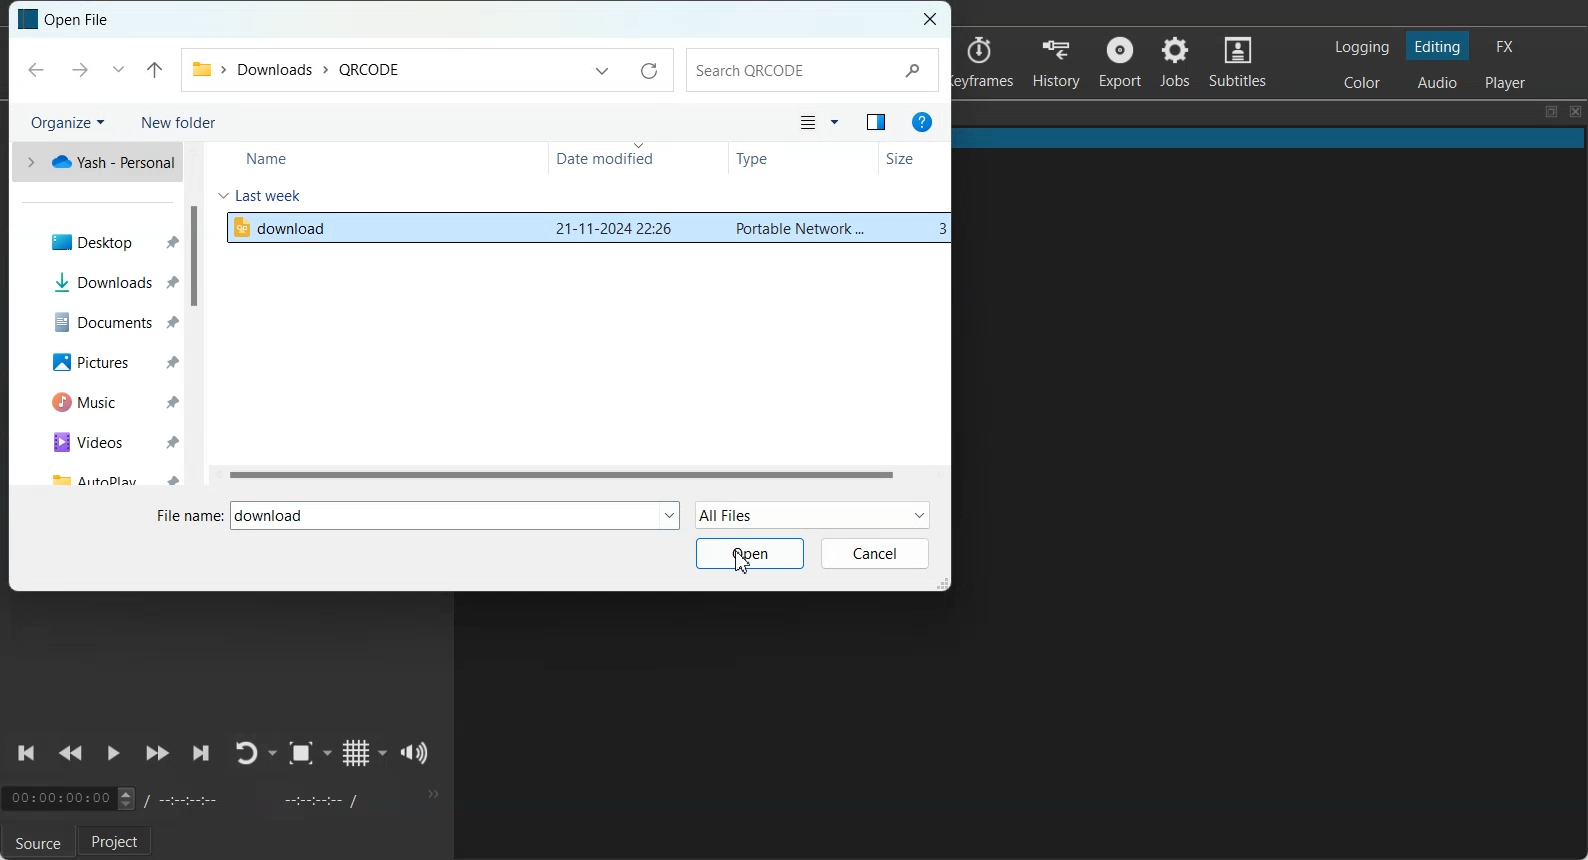 The image size is (1588, 860). I want to click on Videos, so click(106, 442).